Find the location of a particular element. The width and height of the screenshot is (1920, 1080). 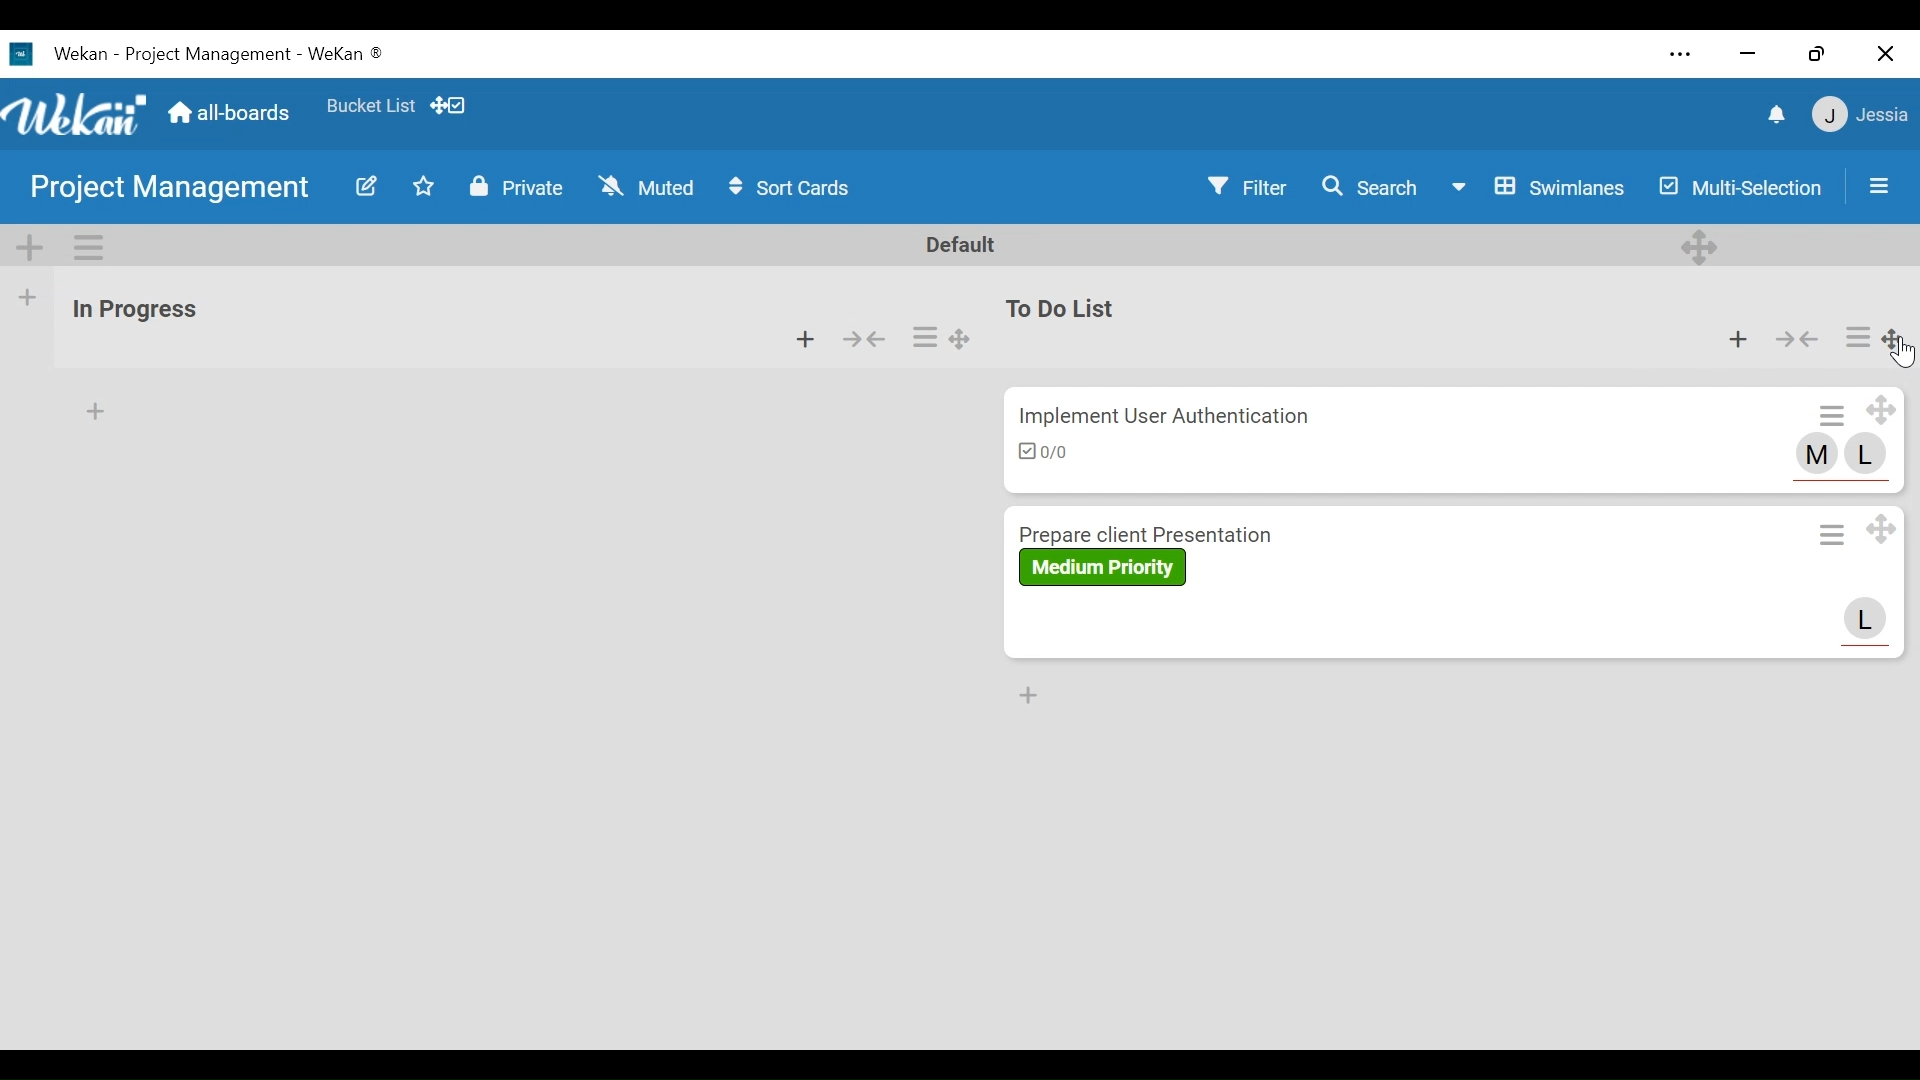

Private is located at coordinates (519, 188).